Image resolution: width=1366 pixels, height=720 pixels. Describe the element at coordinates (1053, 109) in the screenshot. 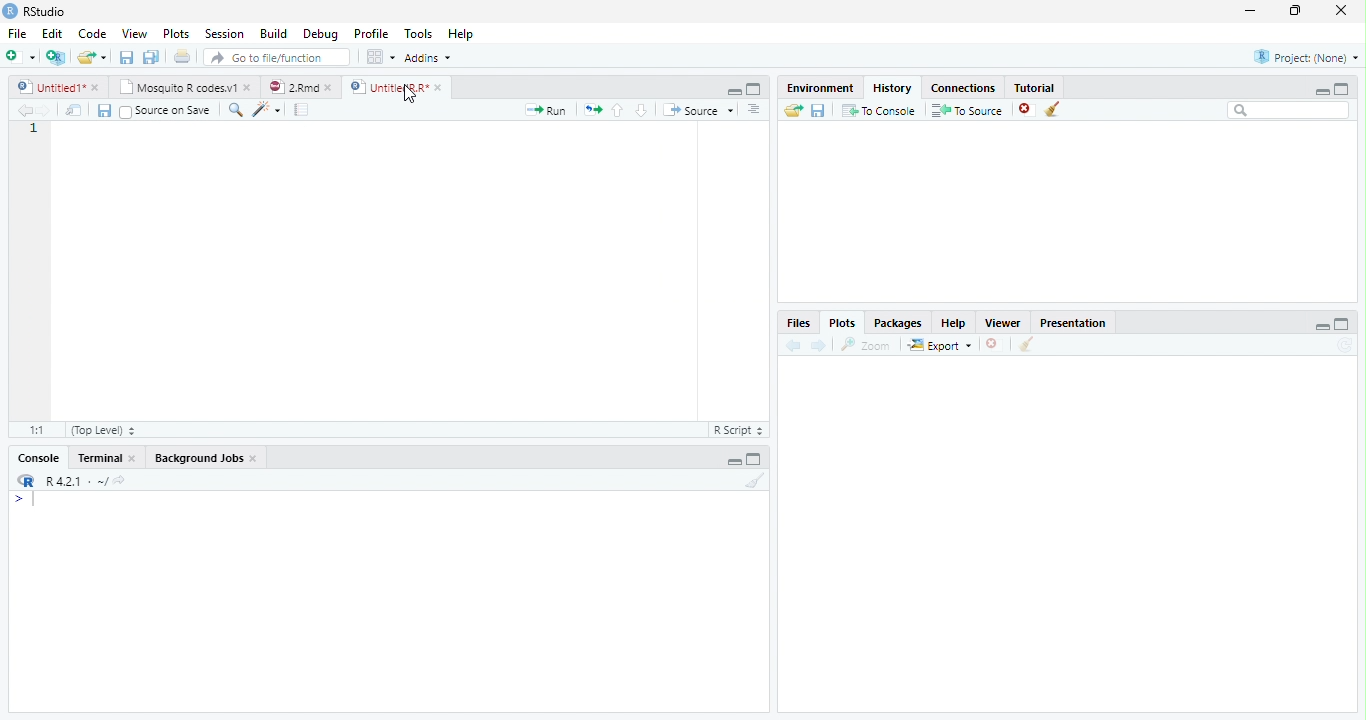

I see `Clear all history entries` at that location.